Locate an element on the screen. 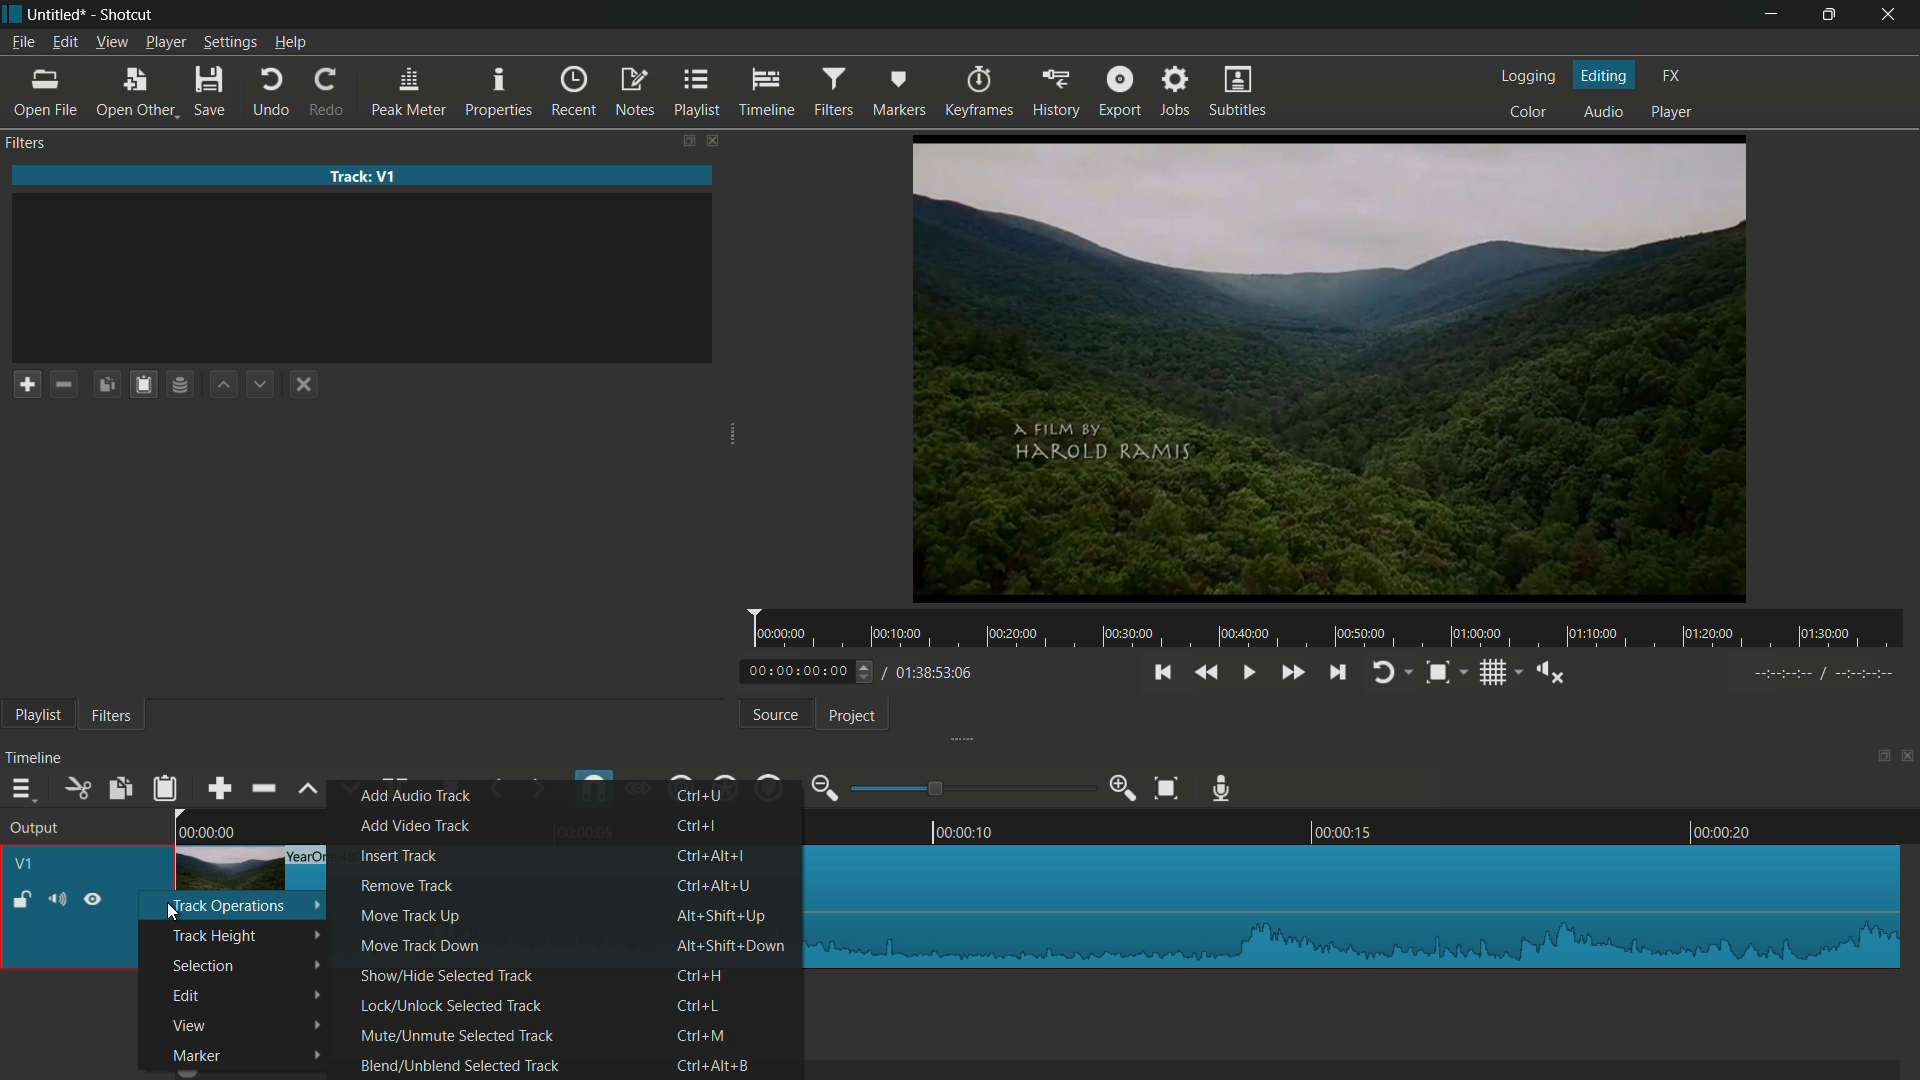  selection is located at coordinates (202, 967).